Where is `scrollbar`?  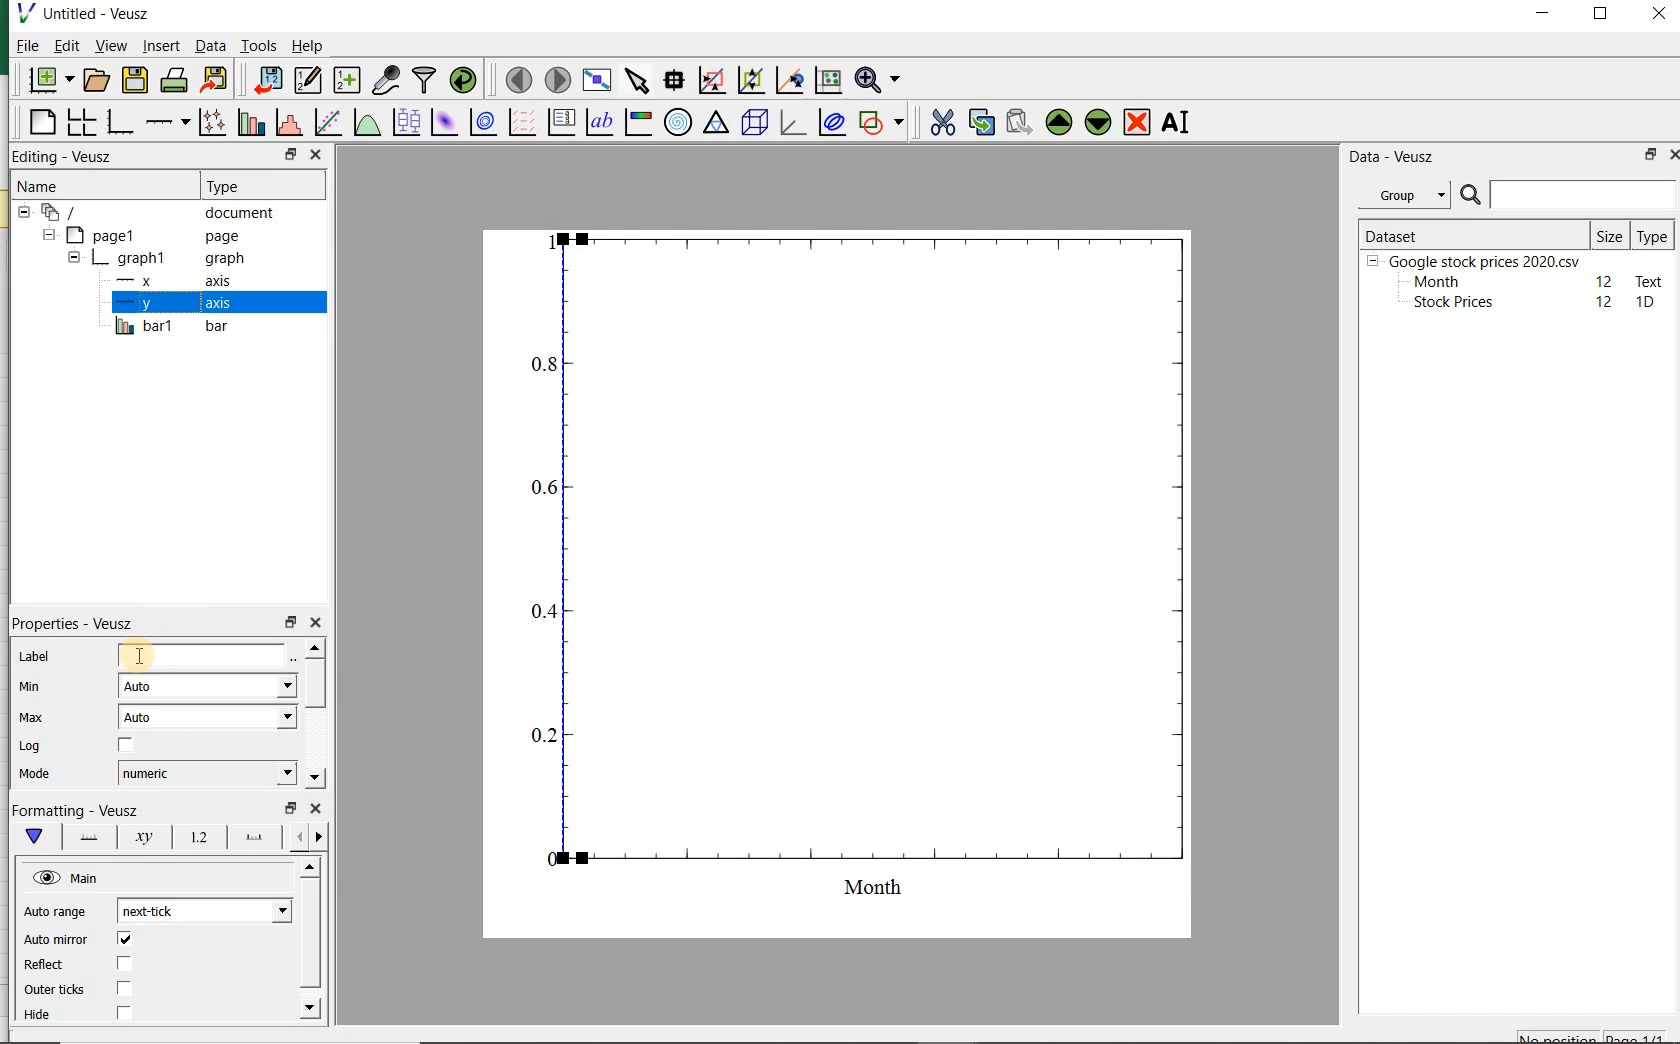
scrollbar is located at coordinates (308, 942).